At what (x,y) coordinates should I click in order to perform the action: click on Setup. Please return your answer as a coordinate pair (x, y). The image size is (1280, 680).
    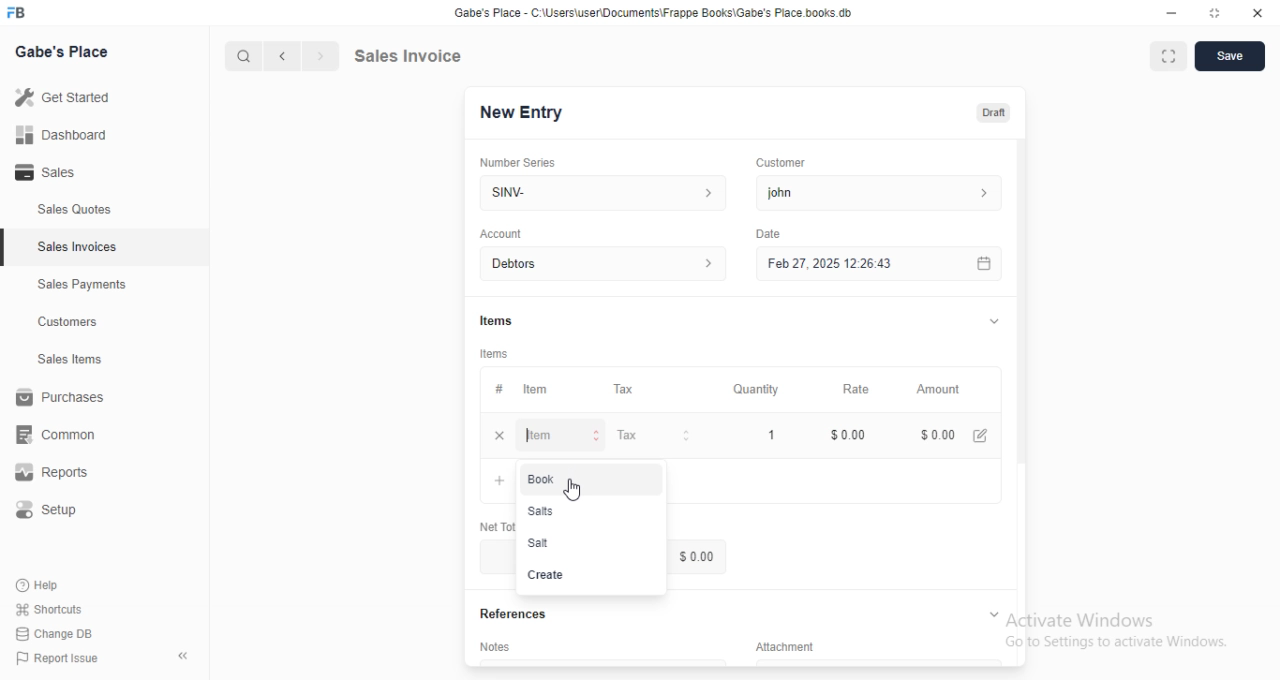
    Looking at the image, I should click on (48, 507).